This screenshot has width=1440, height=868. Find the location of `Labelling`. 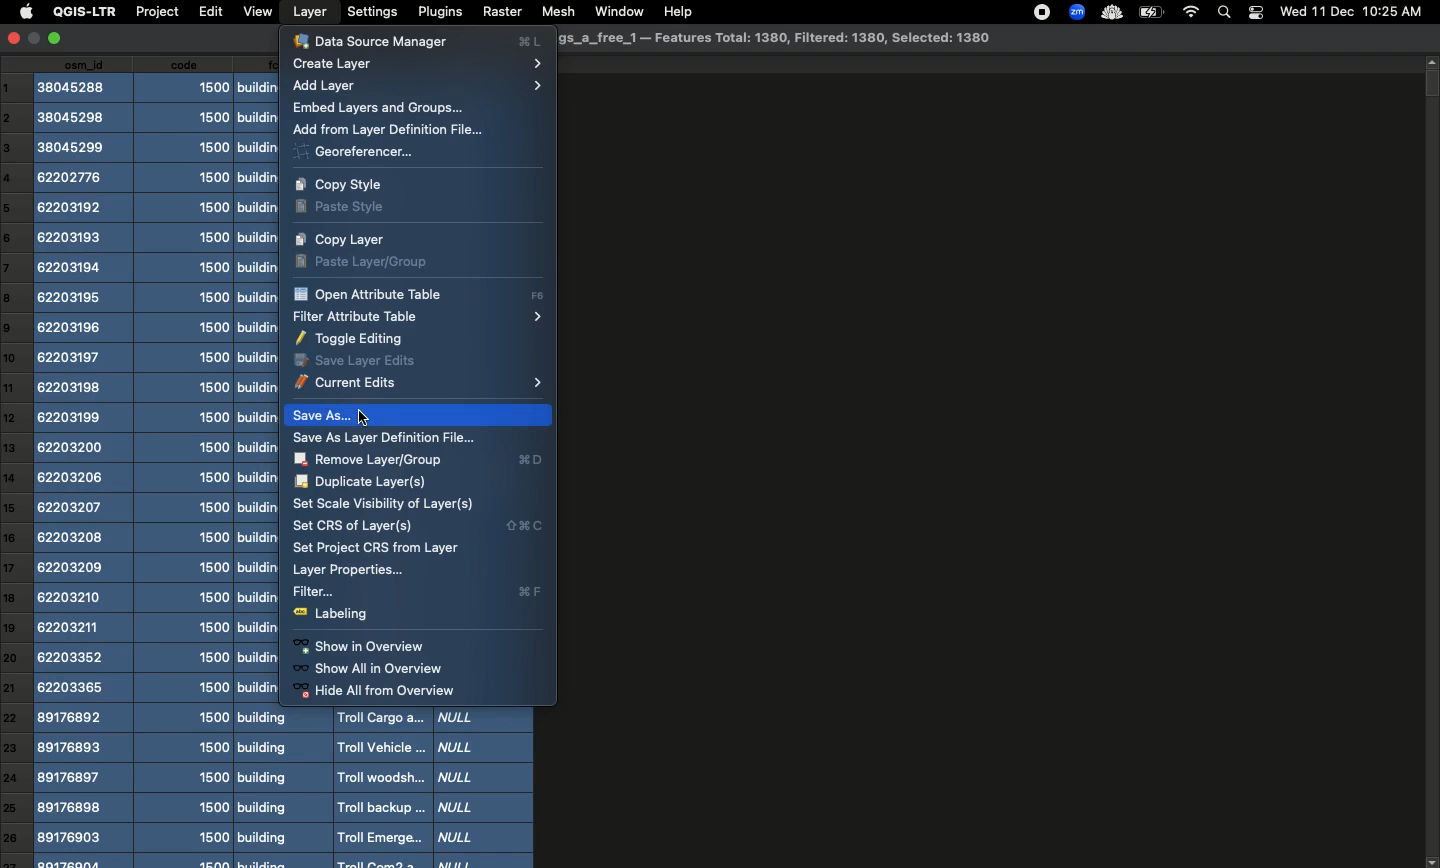

Labelling is located at coordinates (337, 615).